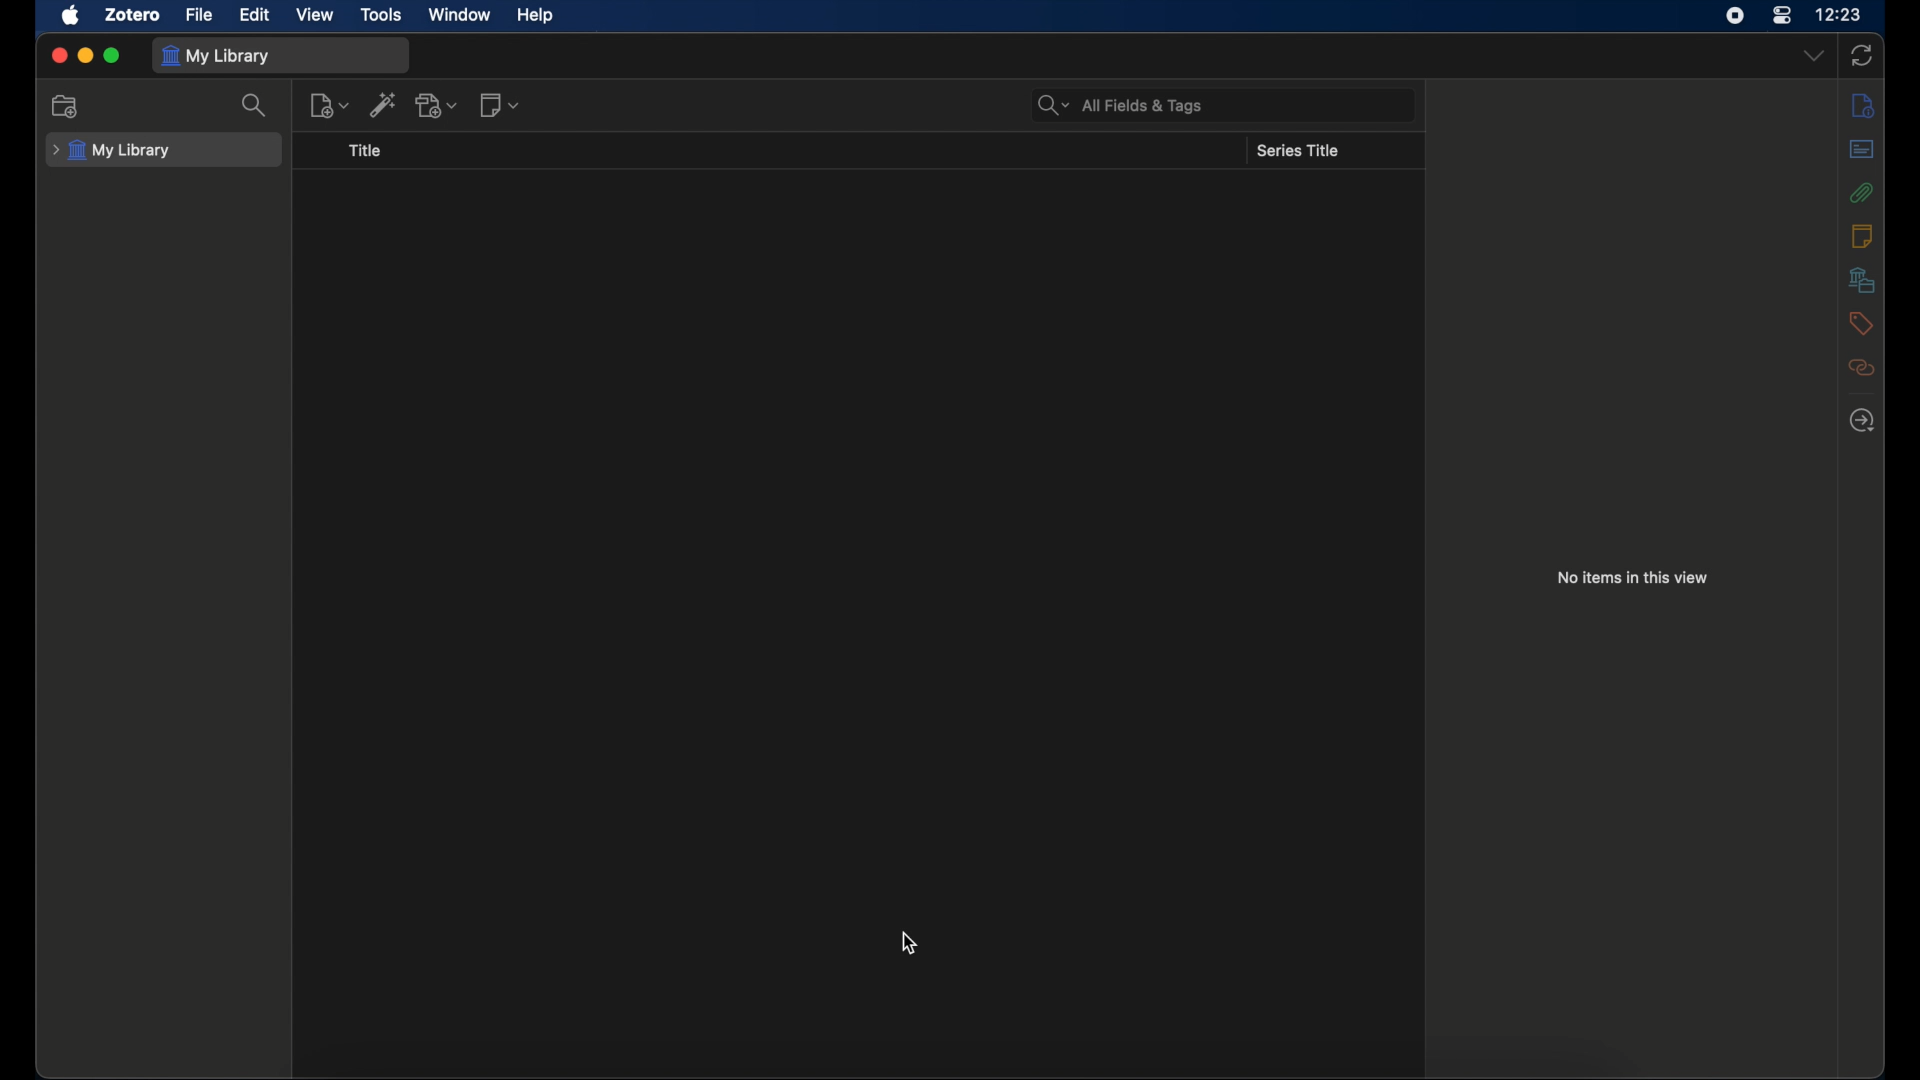  Describe the element at coordinates (330, 105) in the screenshot. I see `new item` at that location.